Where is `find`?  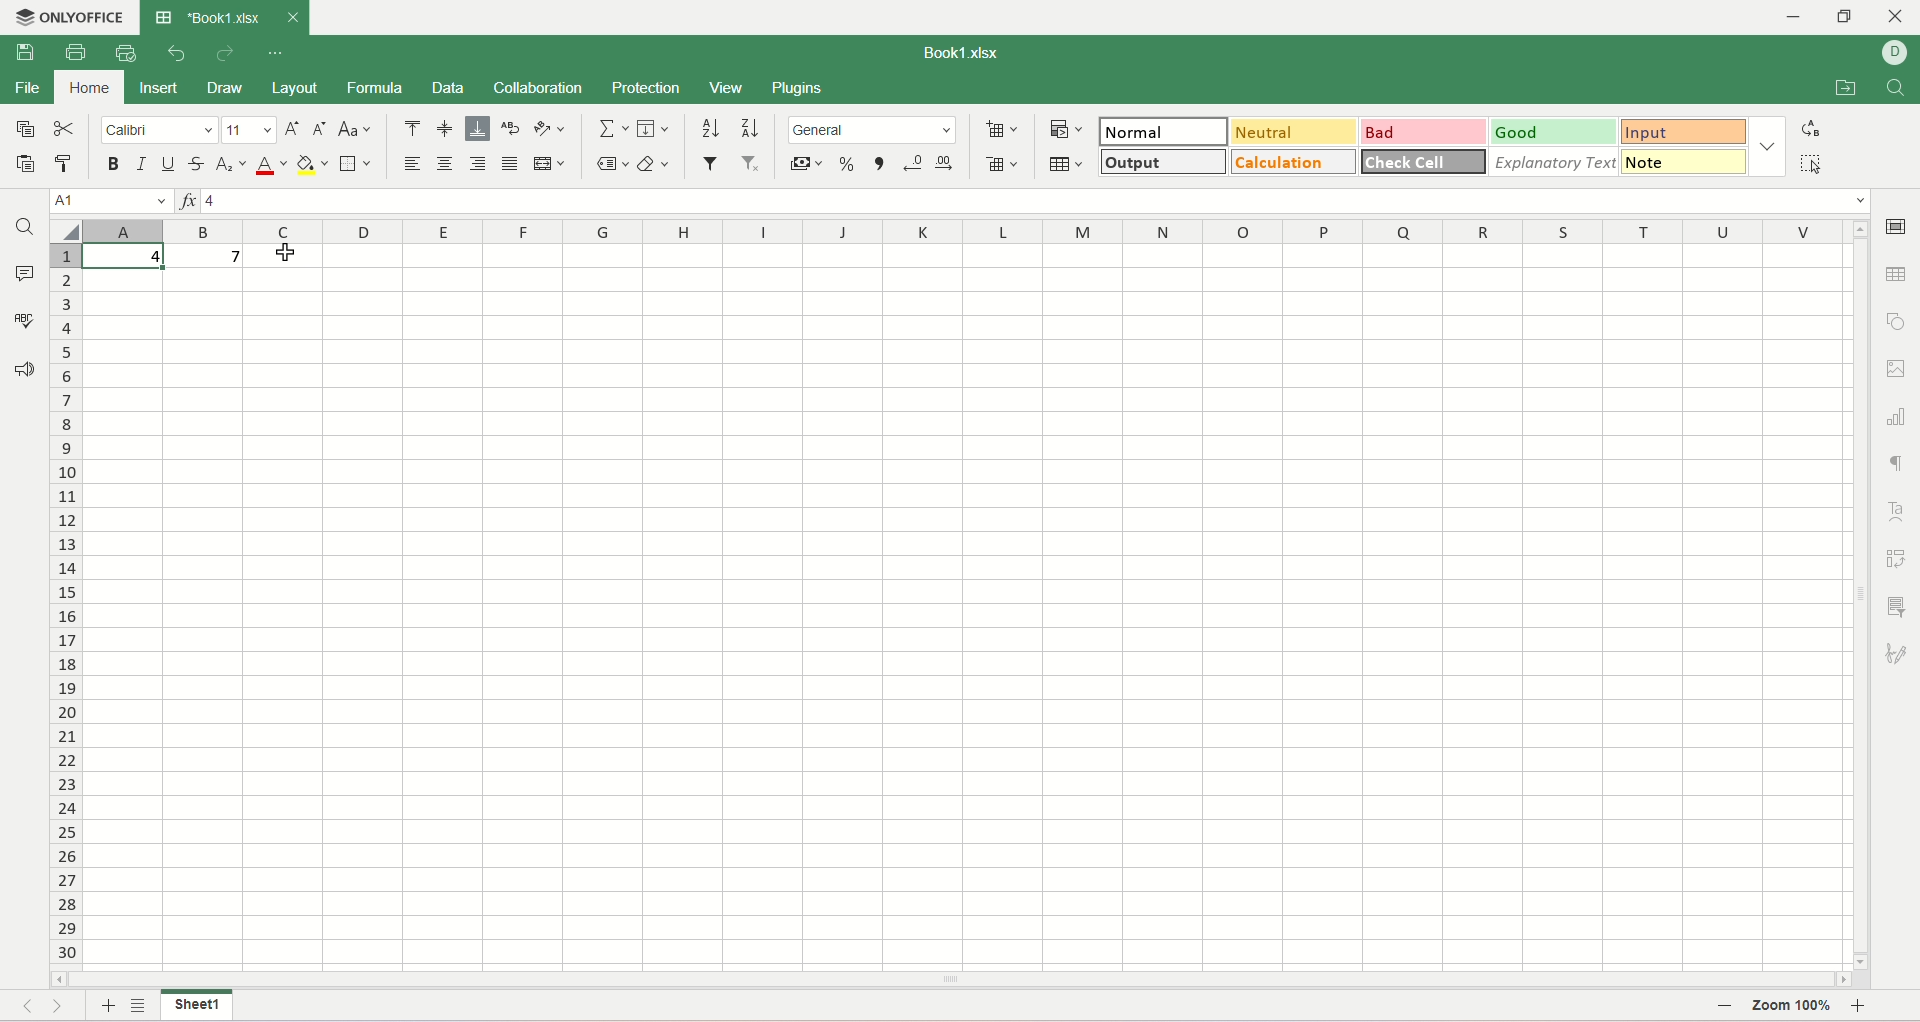
find is located at coordinates (1898, 88).